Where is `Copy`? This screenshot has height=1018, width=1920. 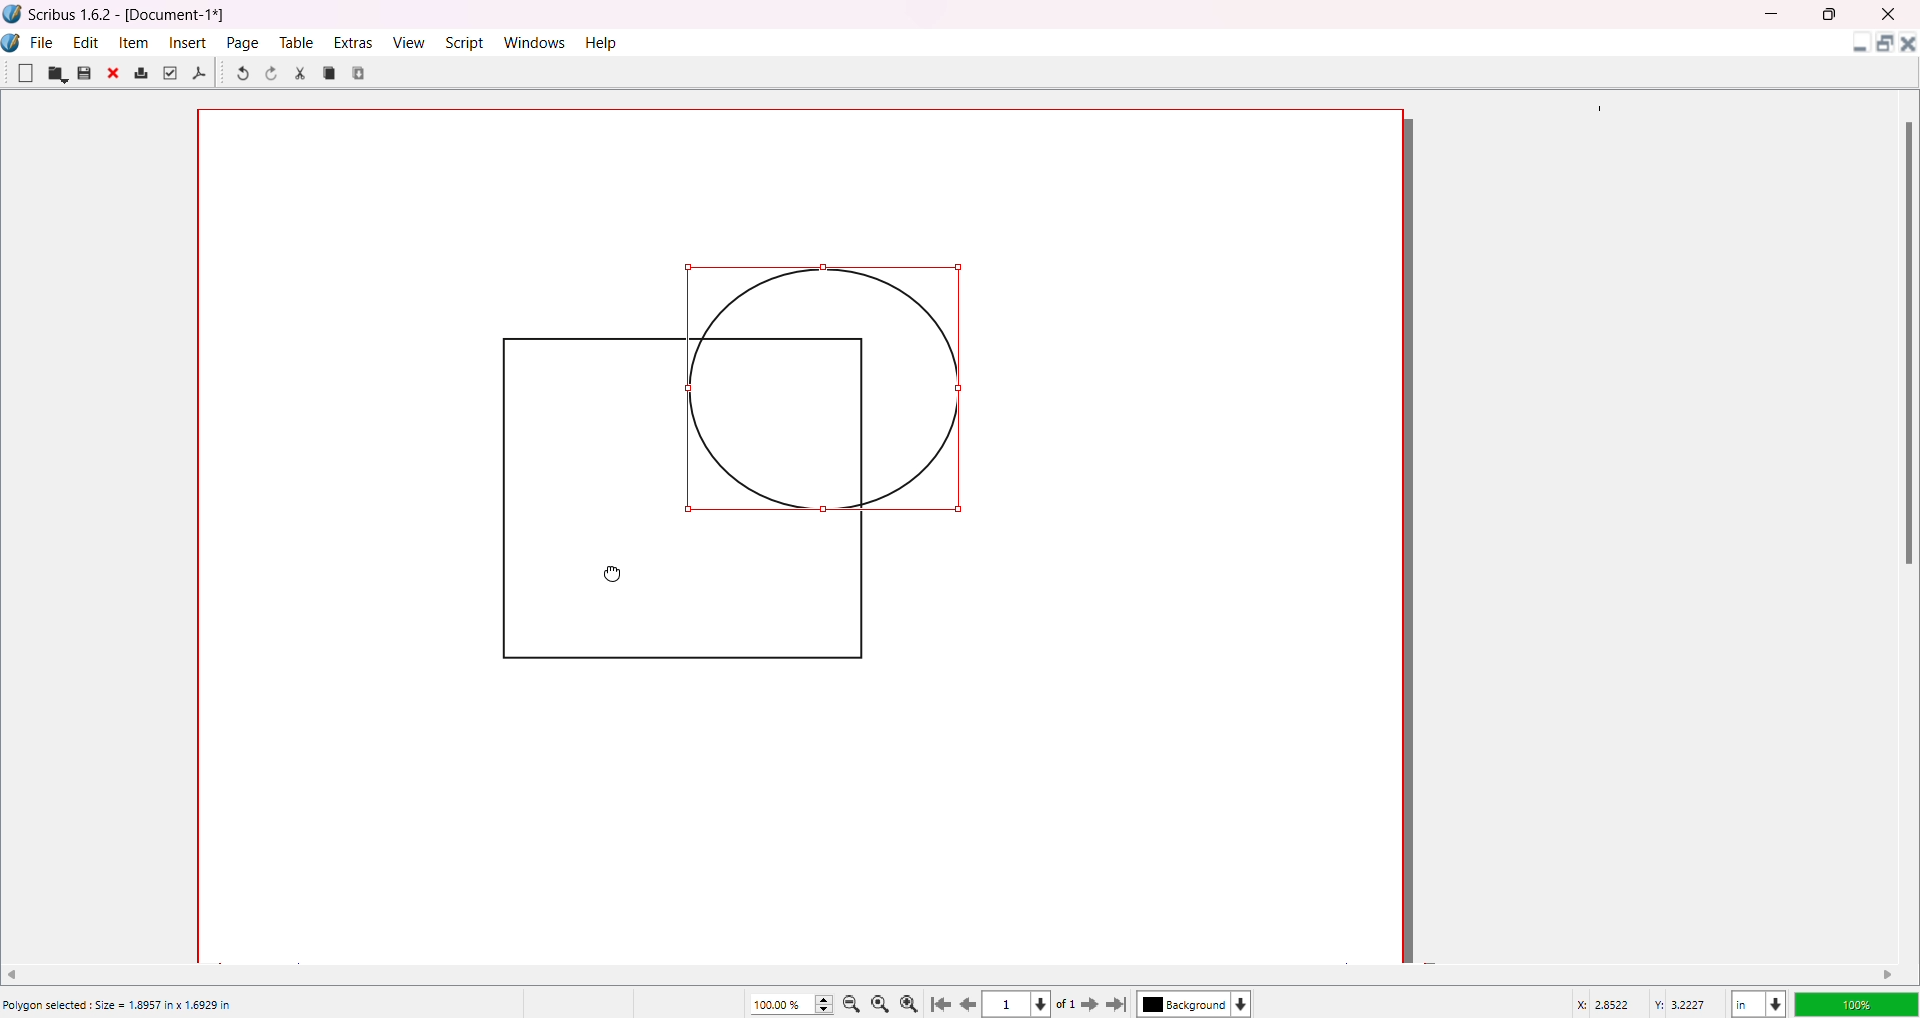
Copy is located at coordinates (330, 72).